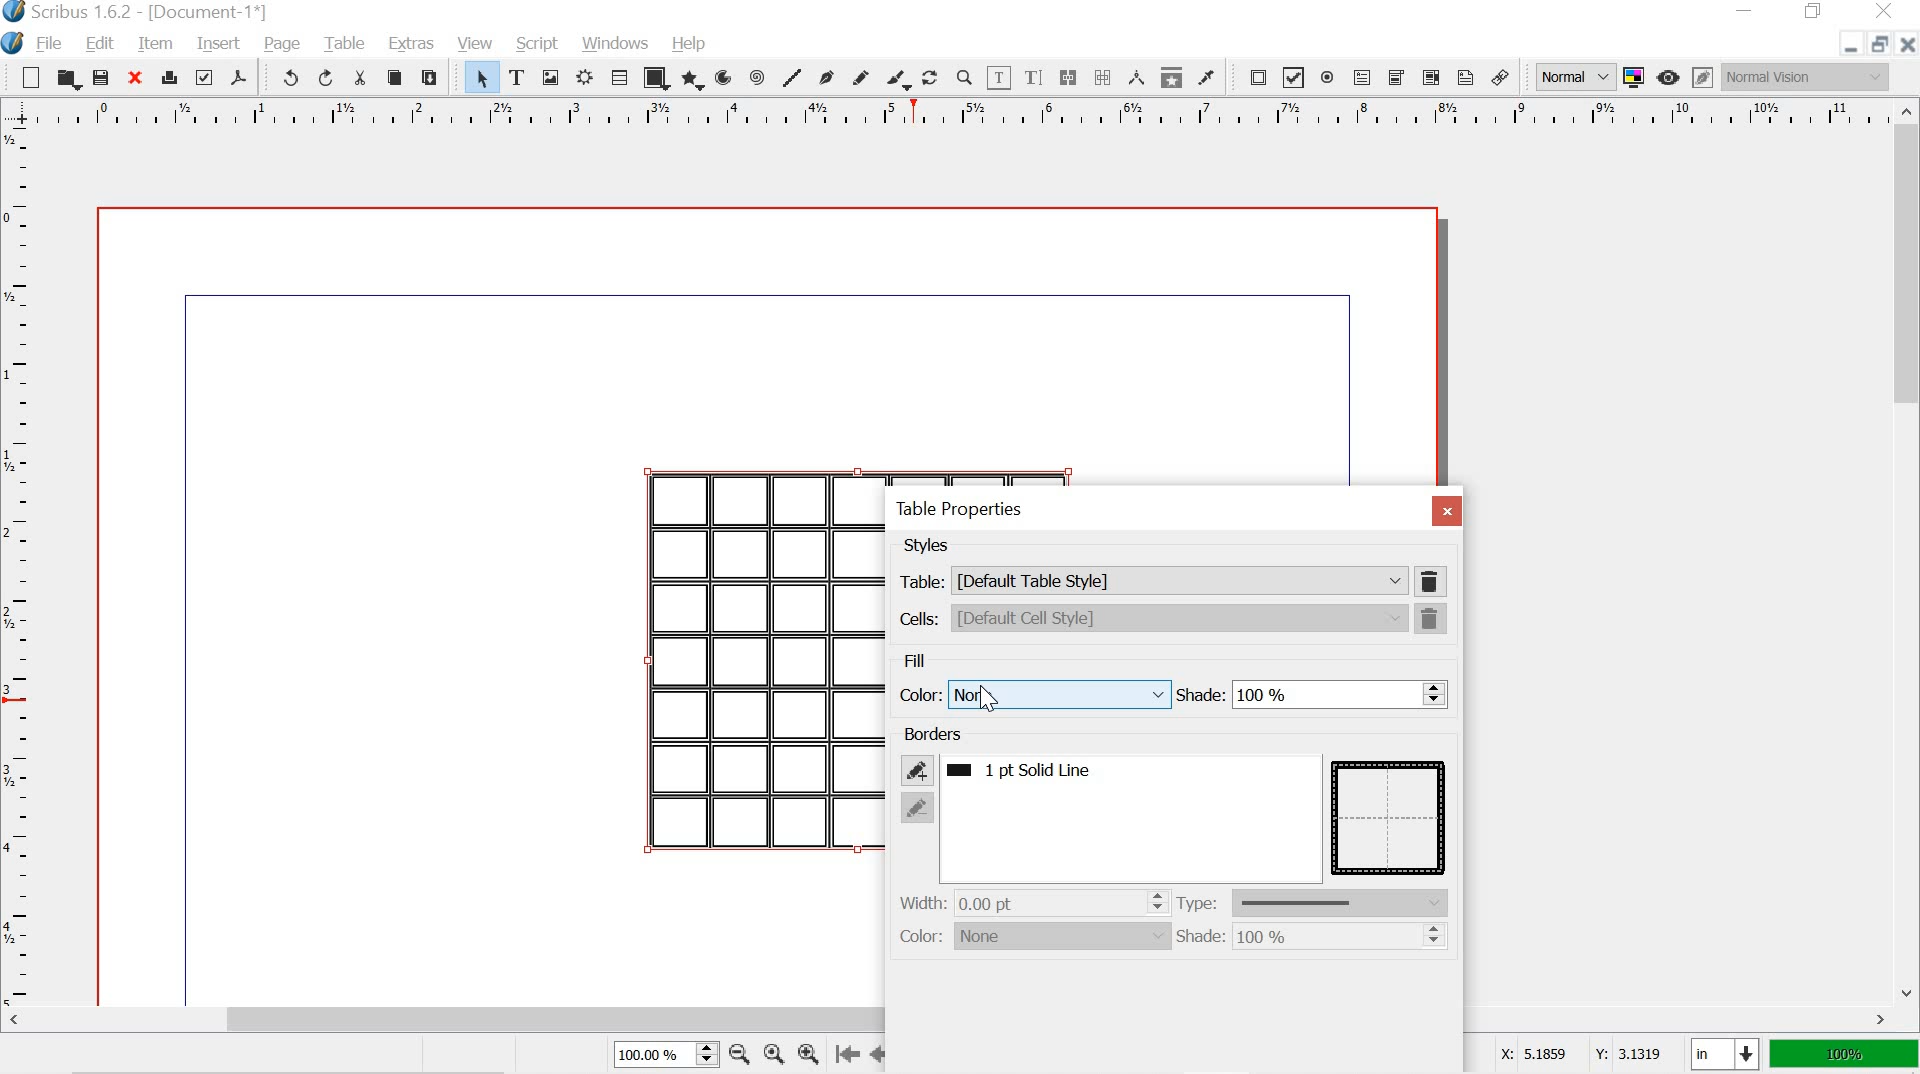 This screenshot has width=1920, height=1074. I want to click on close, so click(1888, 12).